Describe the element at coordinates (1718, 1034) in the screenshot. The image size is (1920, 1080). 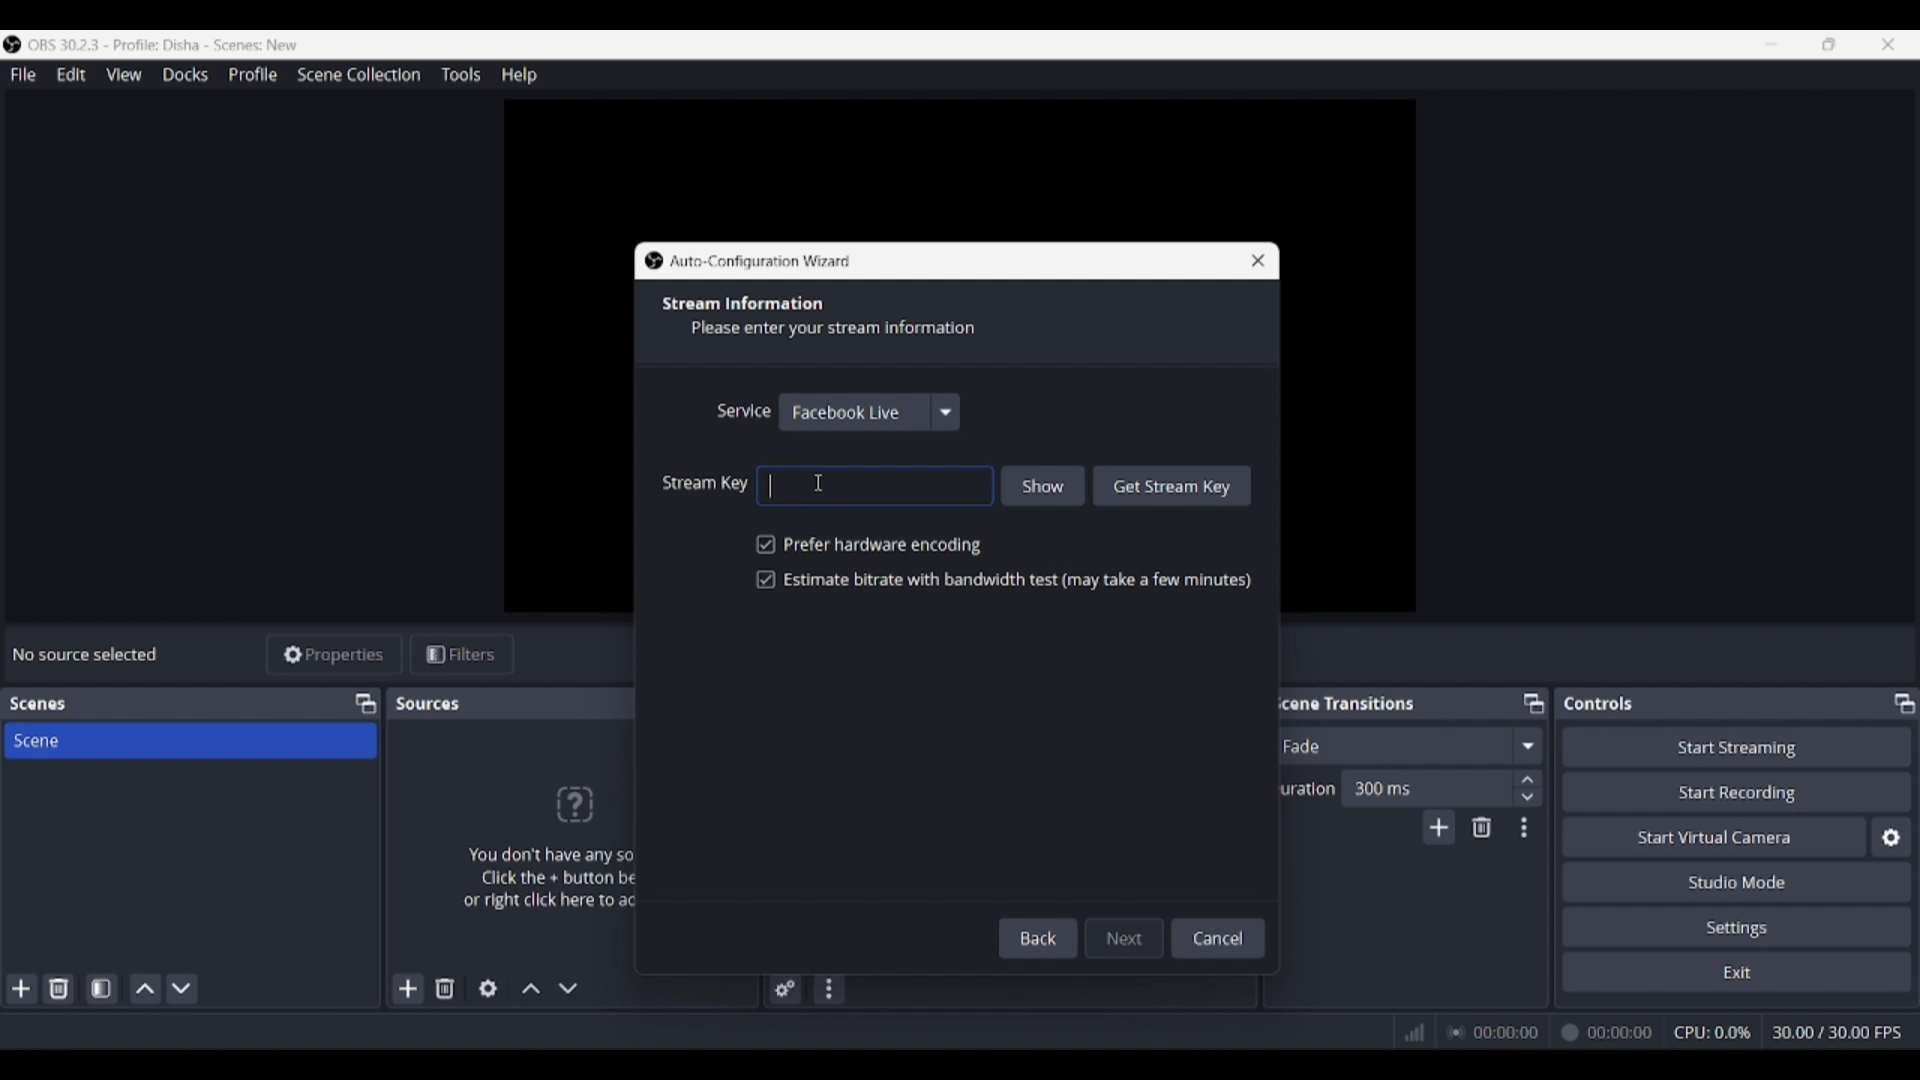
I see `CPU: 0.0%` at that location.